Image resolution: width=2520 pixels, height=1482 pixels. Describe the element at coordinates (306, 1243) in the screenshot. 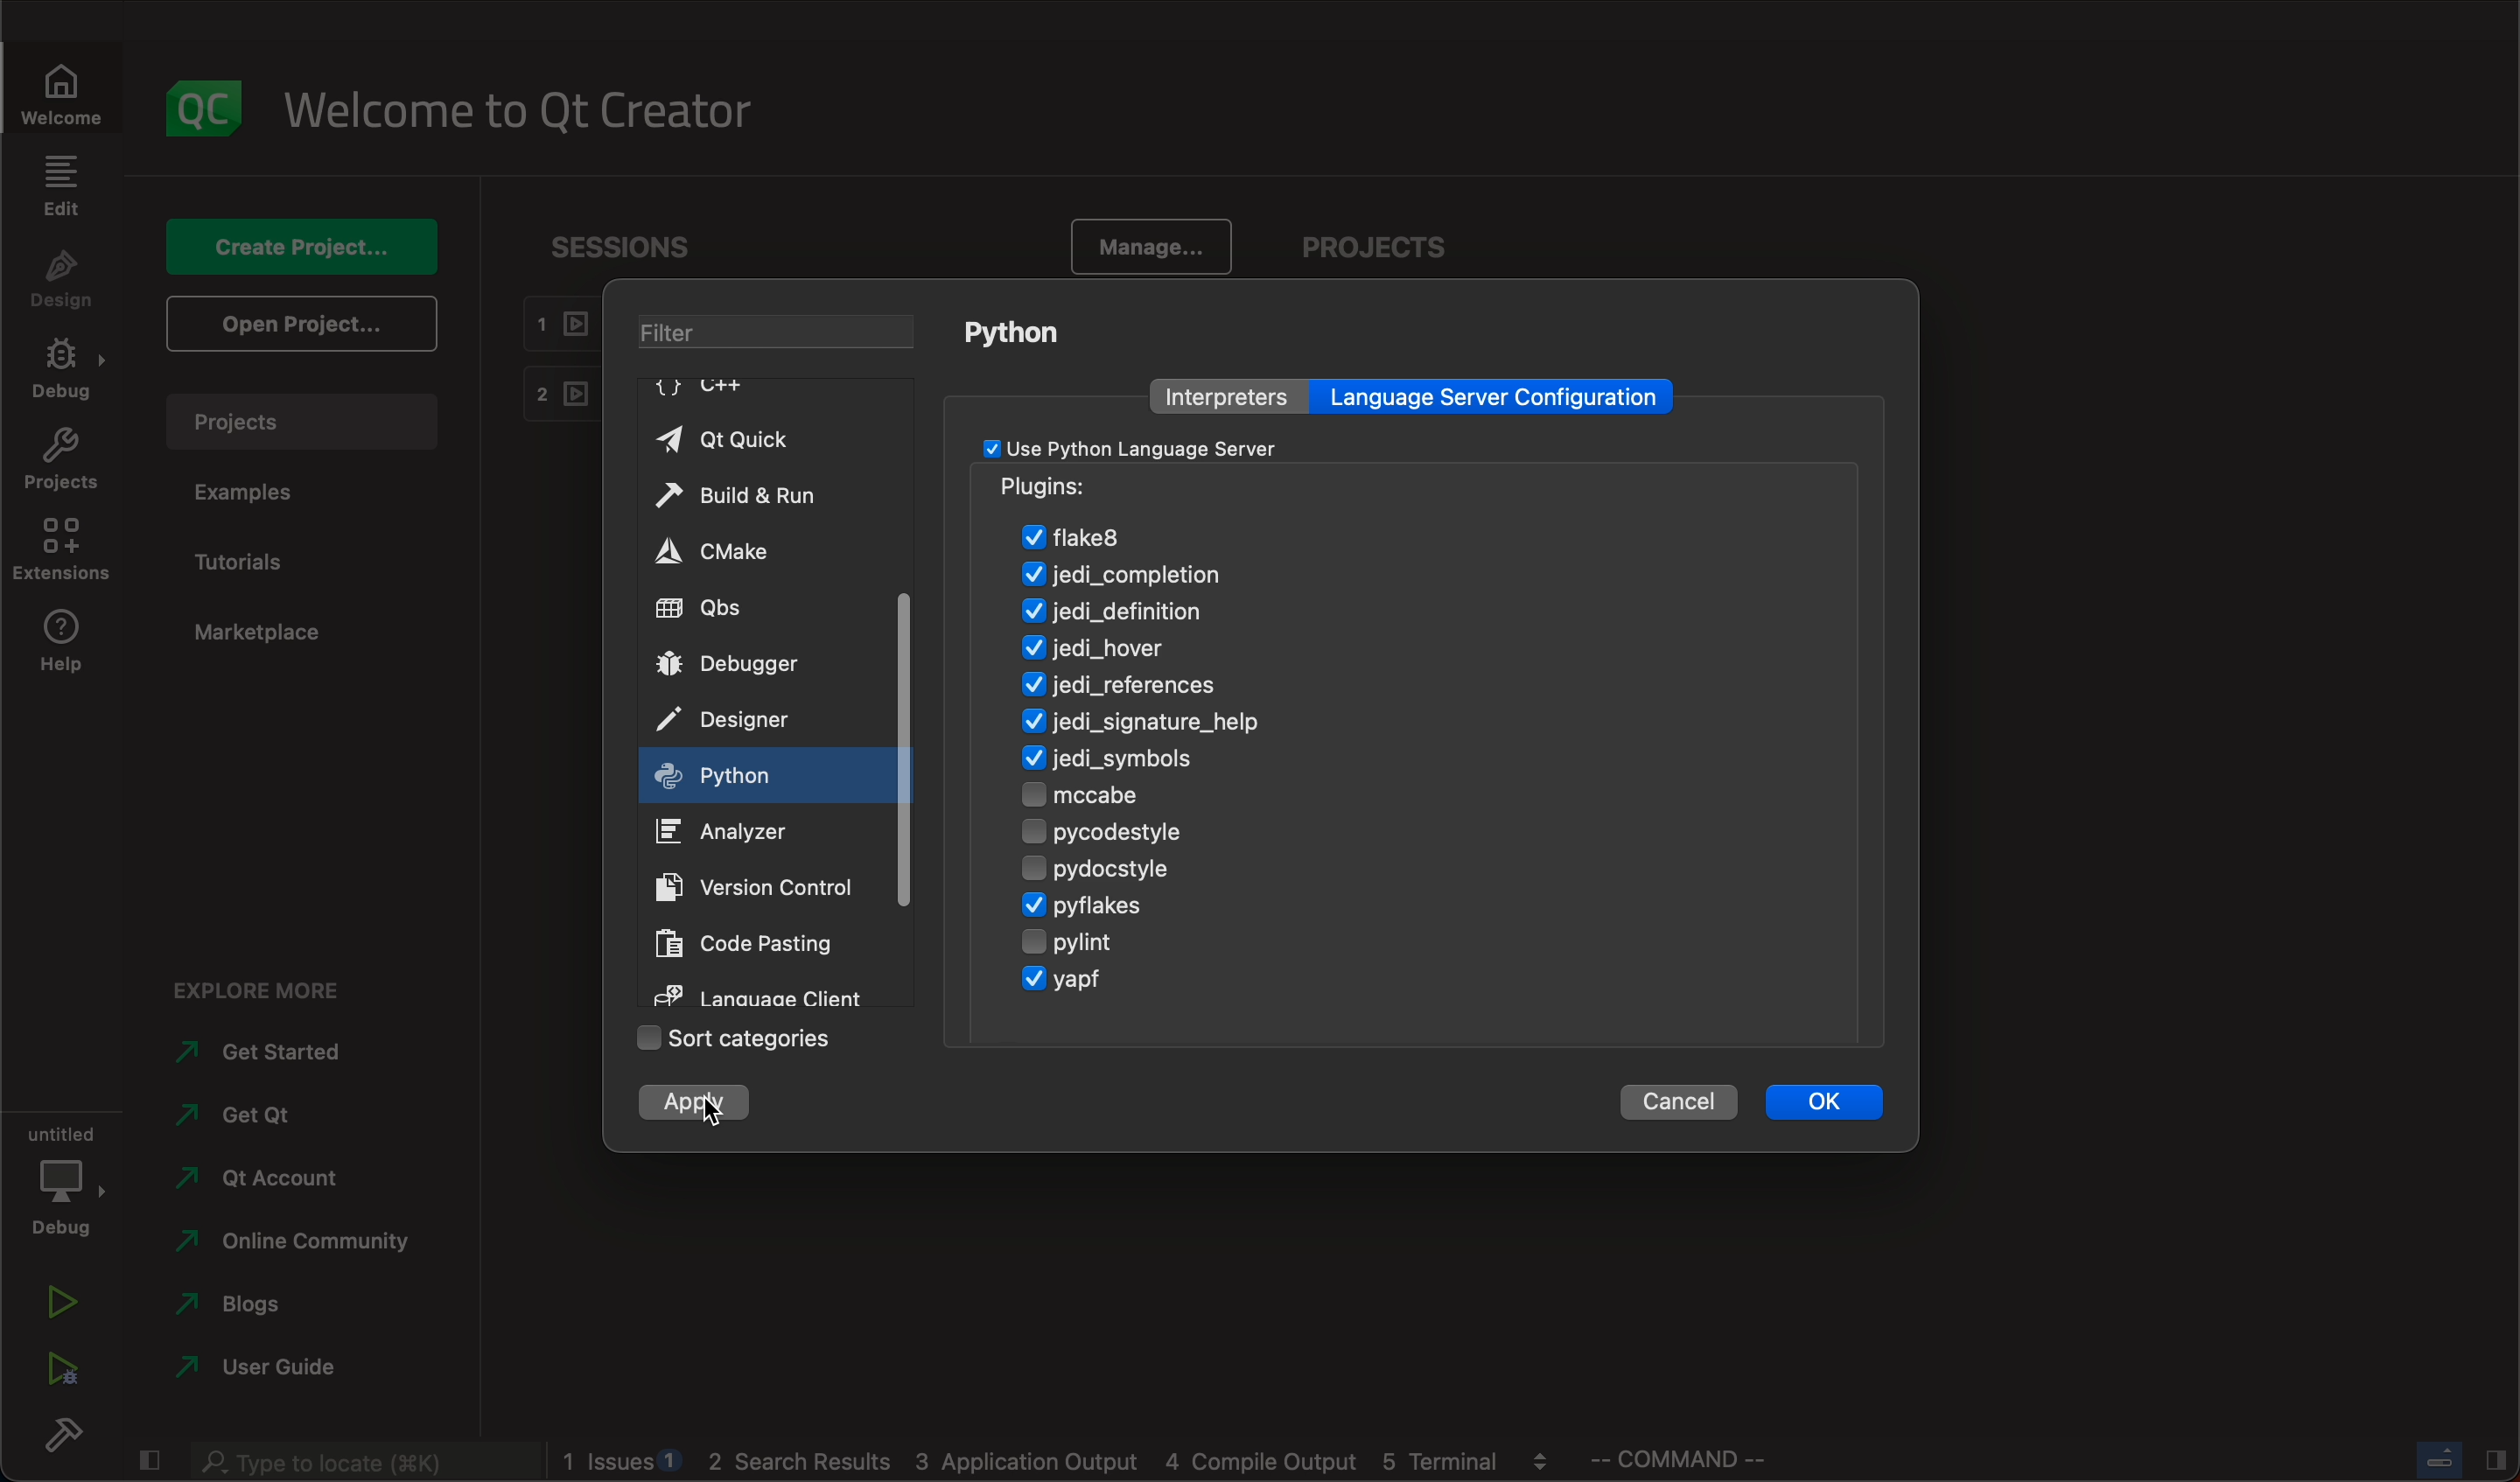

I see `community` at that location.